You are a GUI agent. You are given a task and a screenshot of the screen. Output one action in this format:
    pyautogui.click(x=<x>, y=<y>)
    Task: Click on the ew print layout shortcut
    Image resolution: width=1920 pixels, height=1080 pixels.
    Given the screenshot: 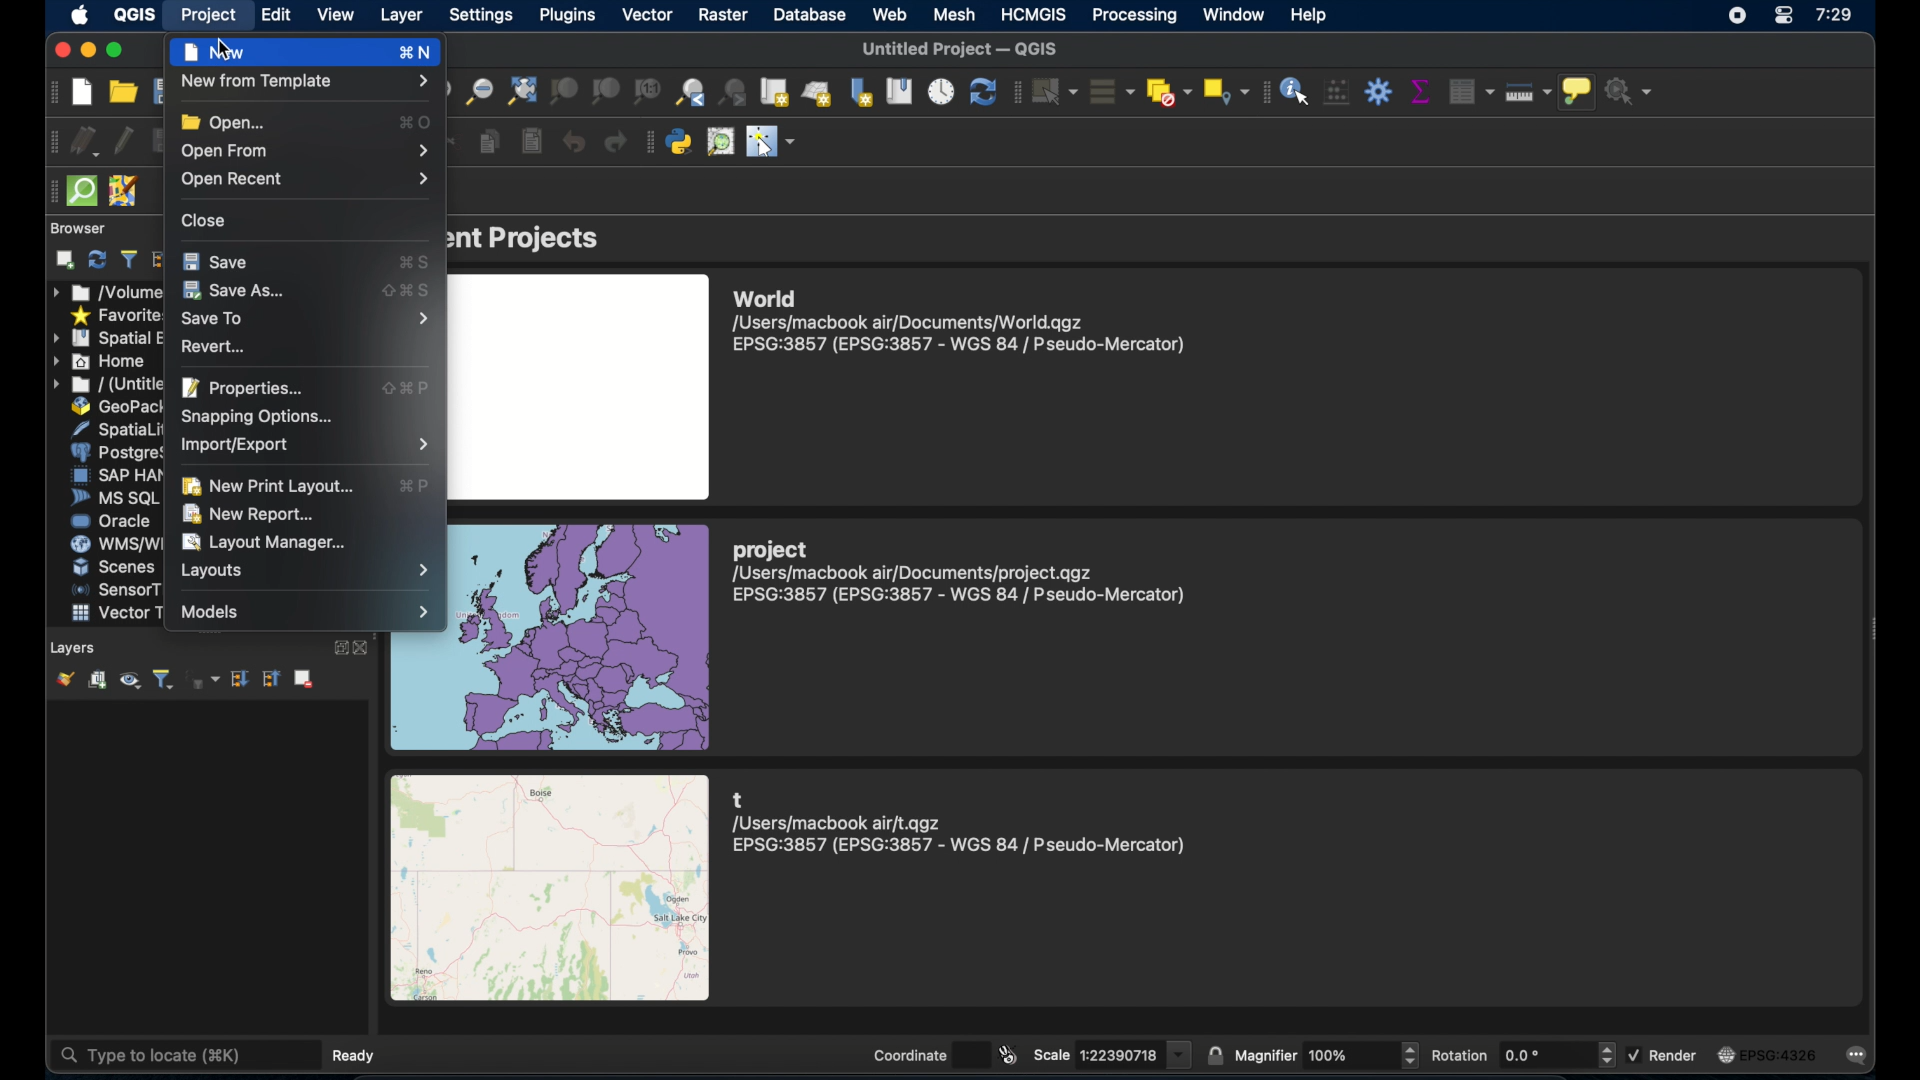 What is the action you would take?
    pyautogui.click(x=417, y=483)
    